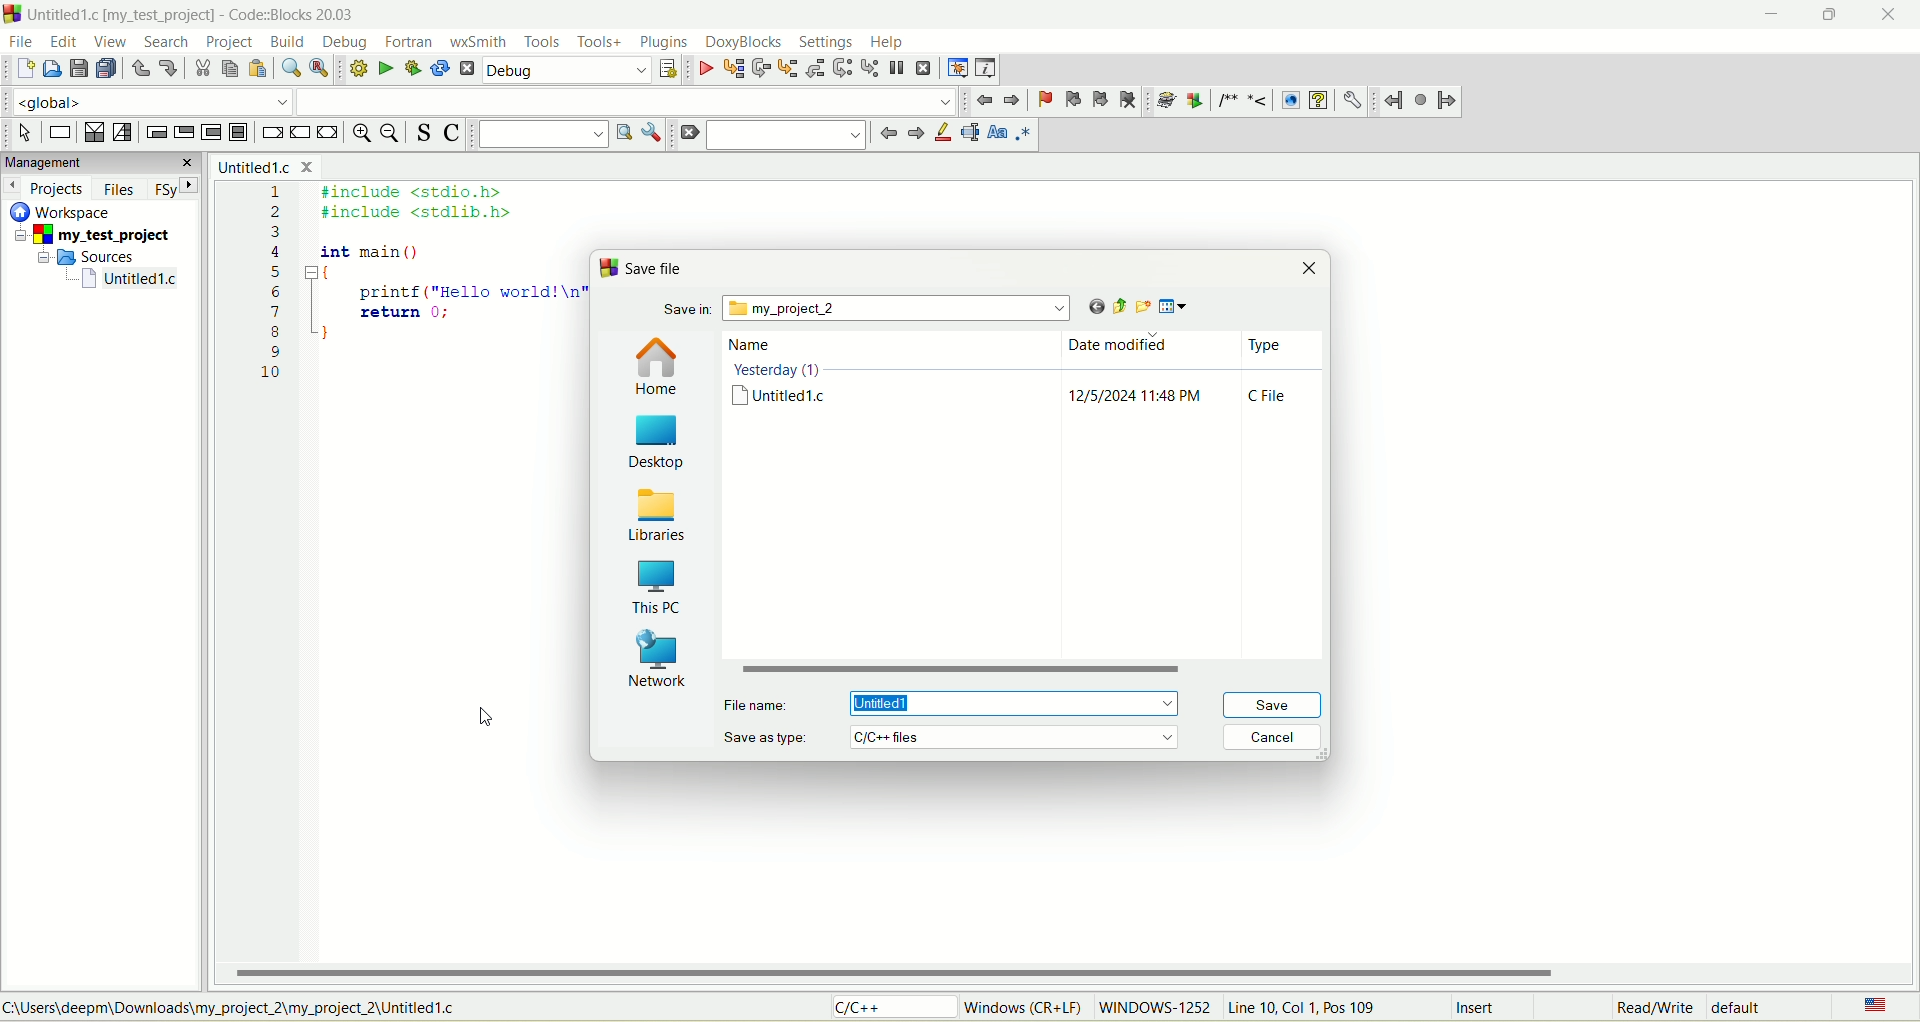 This screenshot has height=1022, width=1920. What do you see at coordinates (1027, 671) in the screenshot?
I see `scroll bar` at bounding box center [1027, 671].